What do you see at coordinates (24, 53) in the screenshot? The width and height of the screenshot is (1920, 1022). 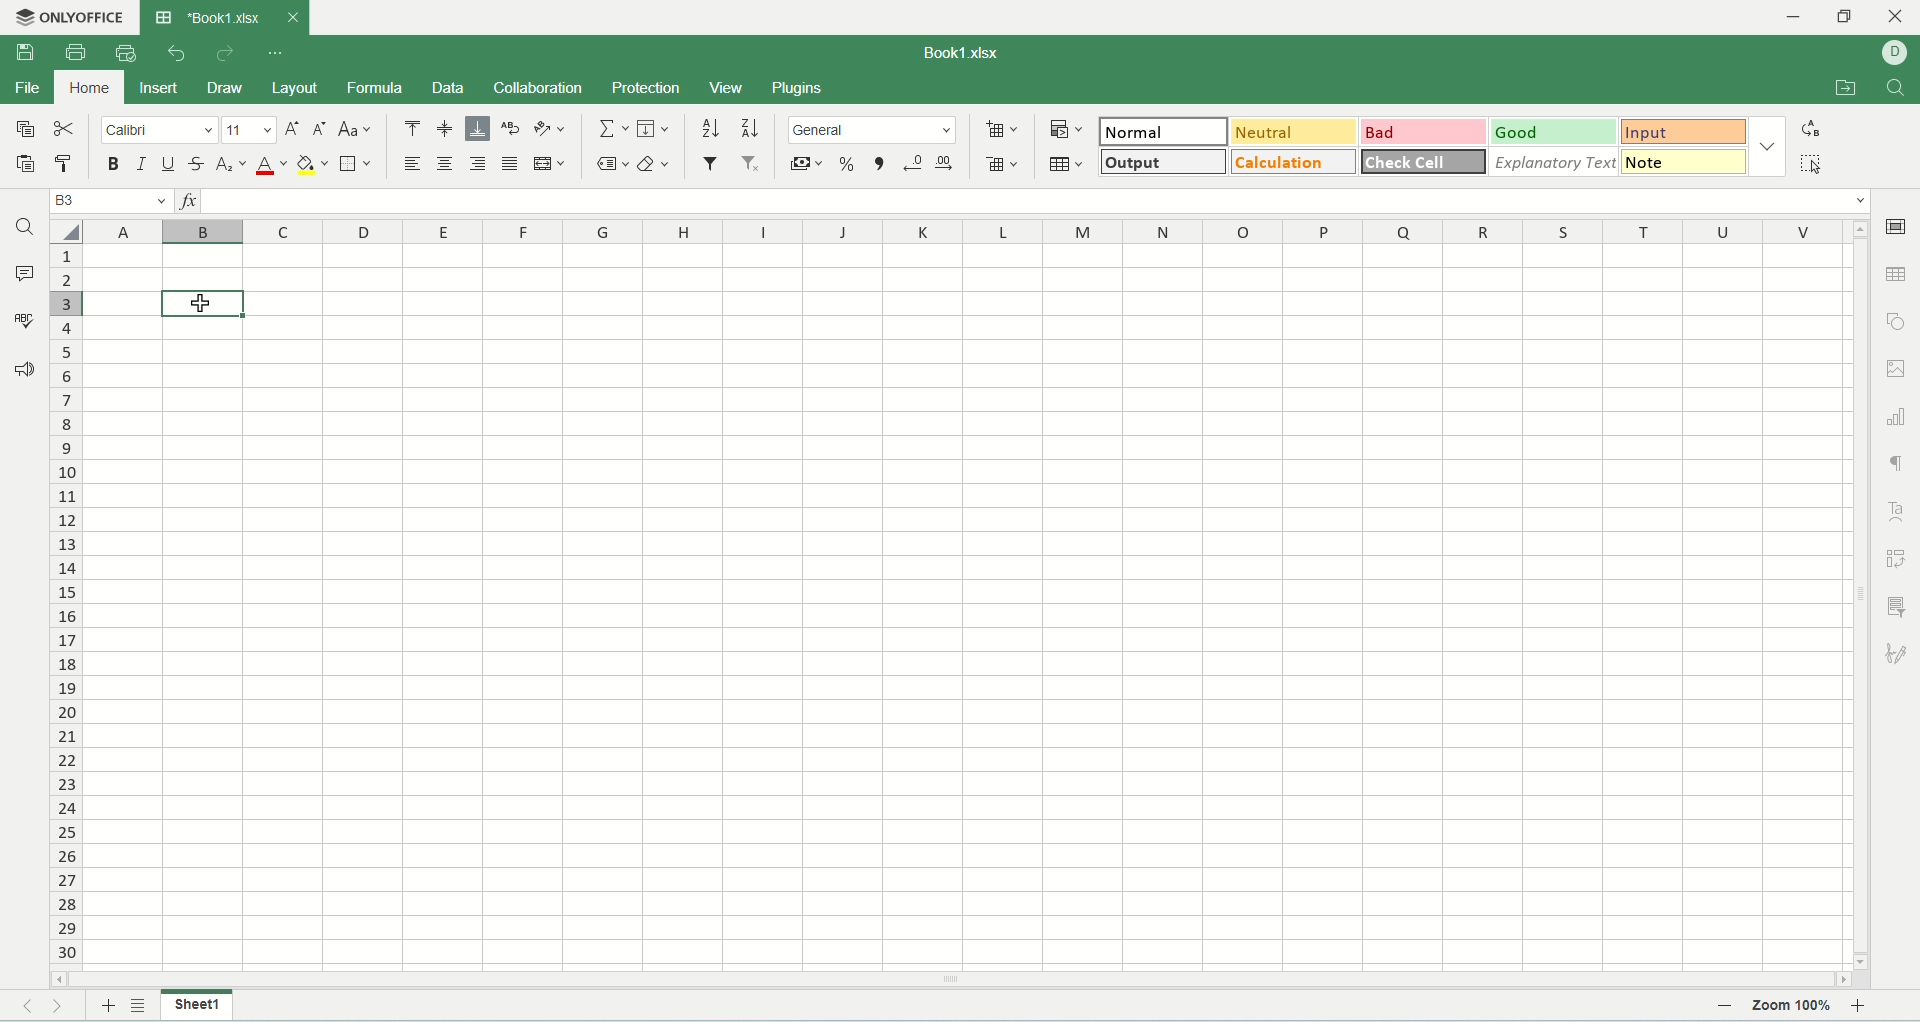 I see `save` at bounding box center [24, 53].